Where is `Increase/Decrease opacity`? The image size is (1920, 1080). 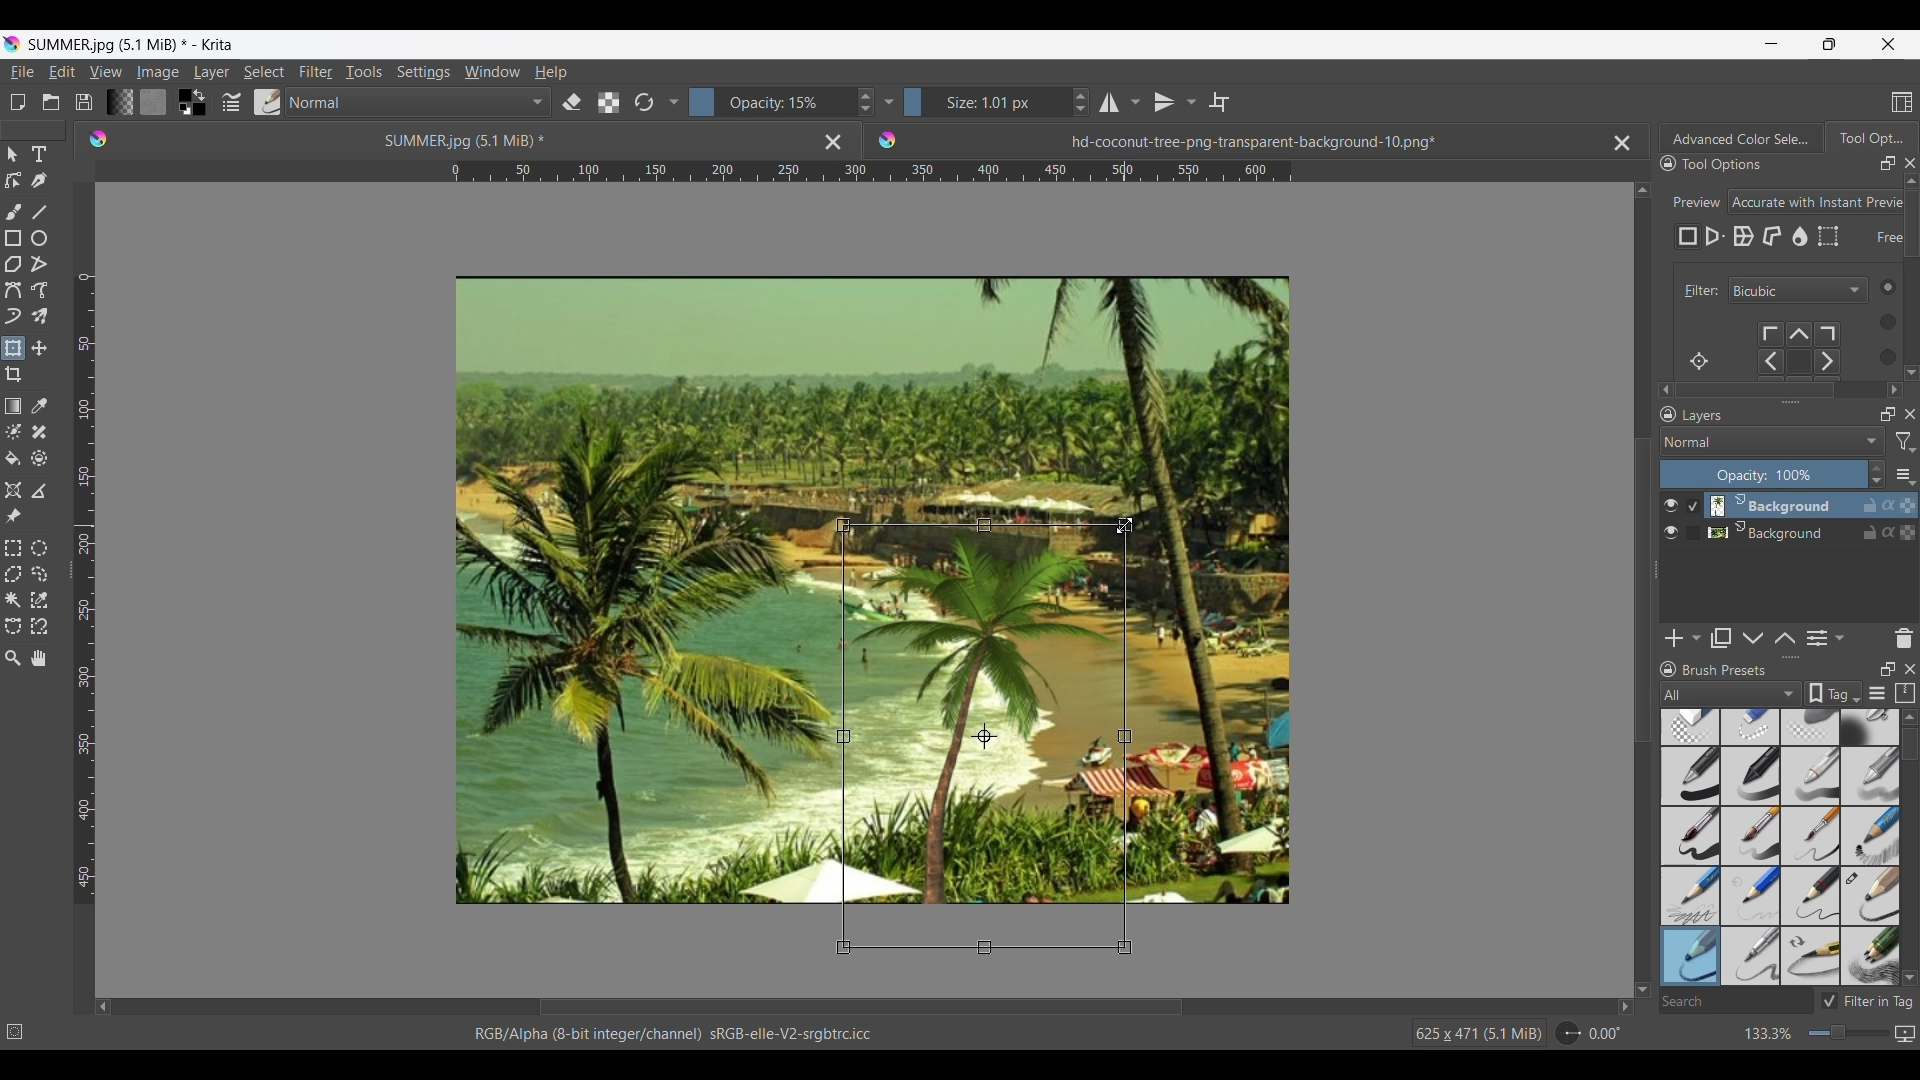 Increase/Decrease opacity is located at coordinates (1773, 474).